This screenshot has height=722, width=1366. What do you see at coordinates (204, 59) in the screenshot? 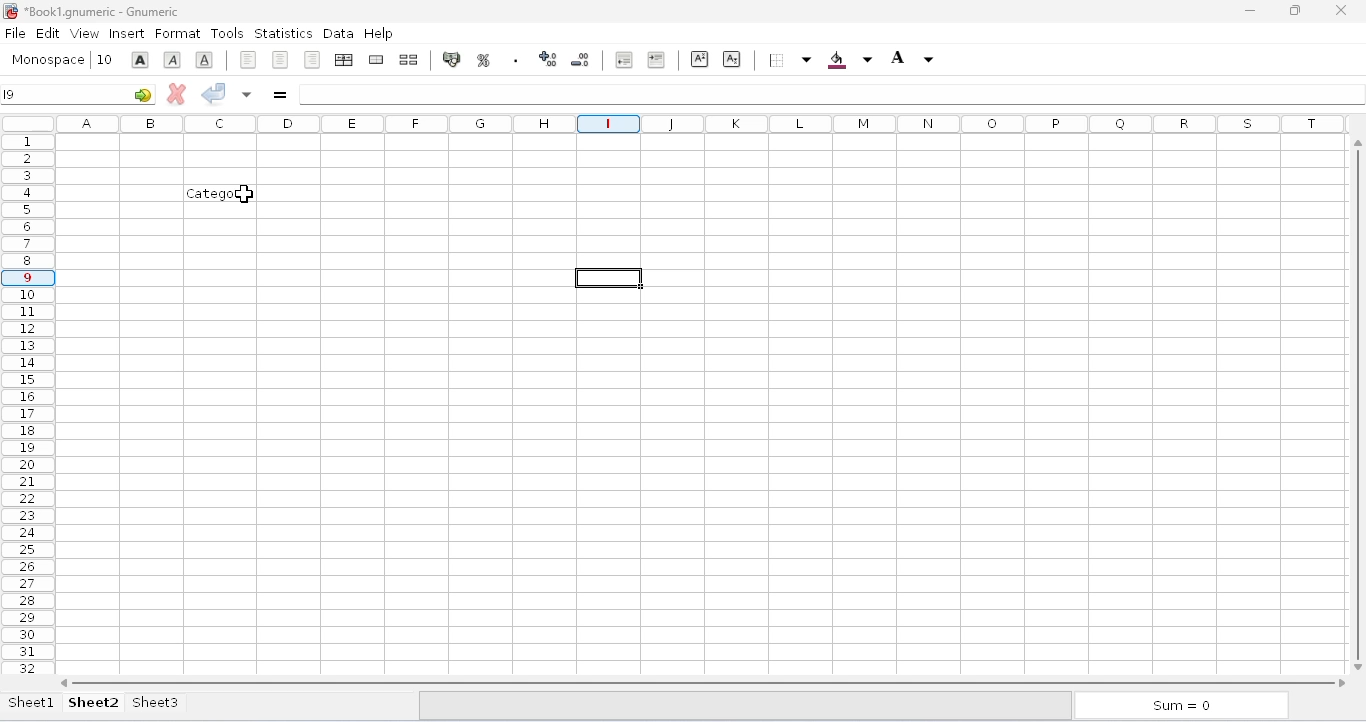
I see `underline` at bounding box center [204, 59].